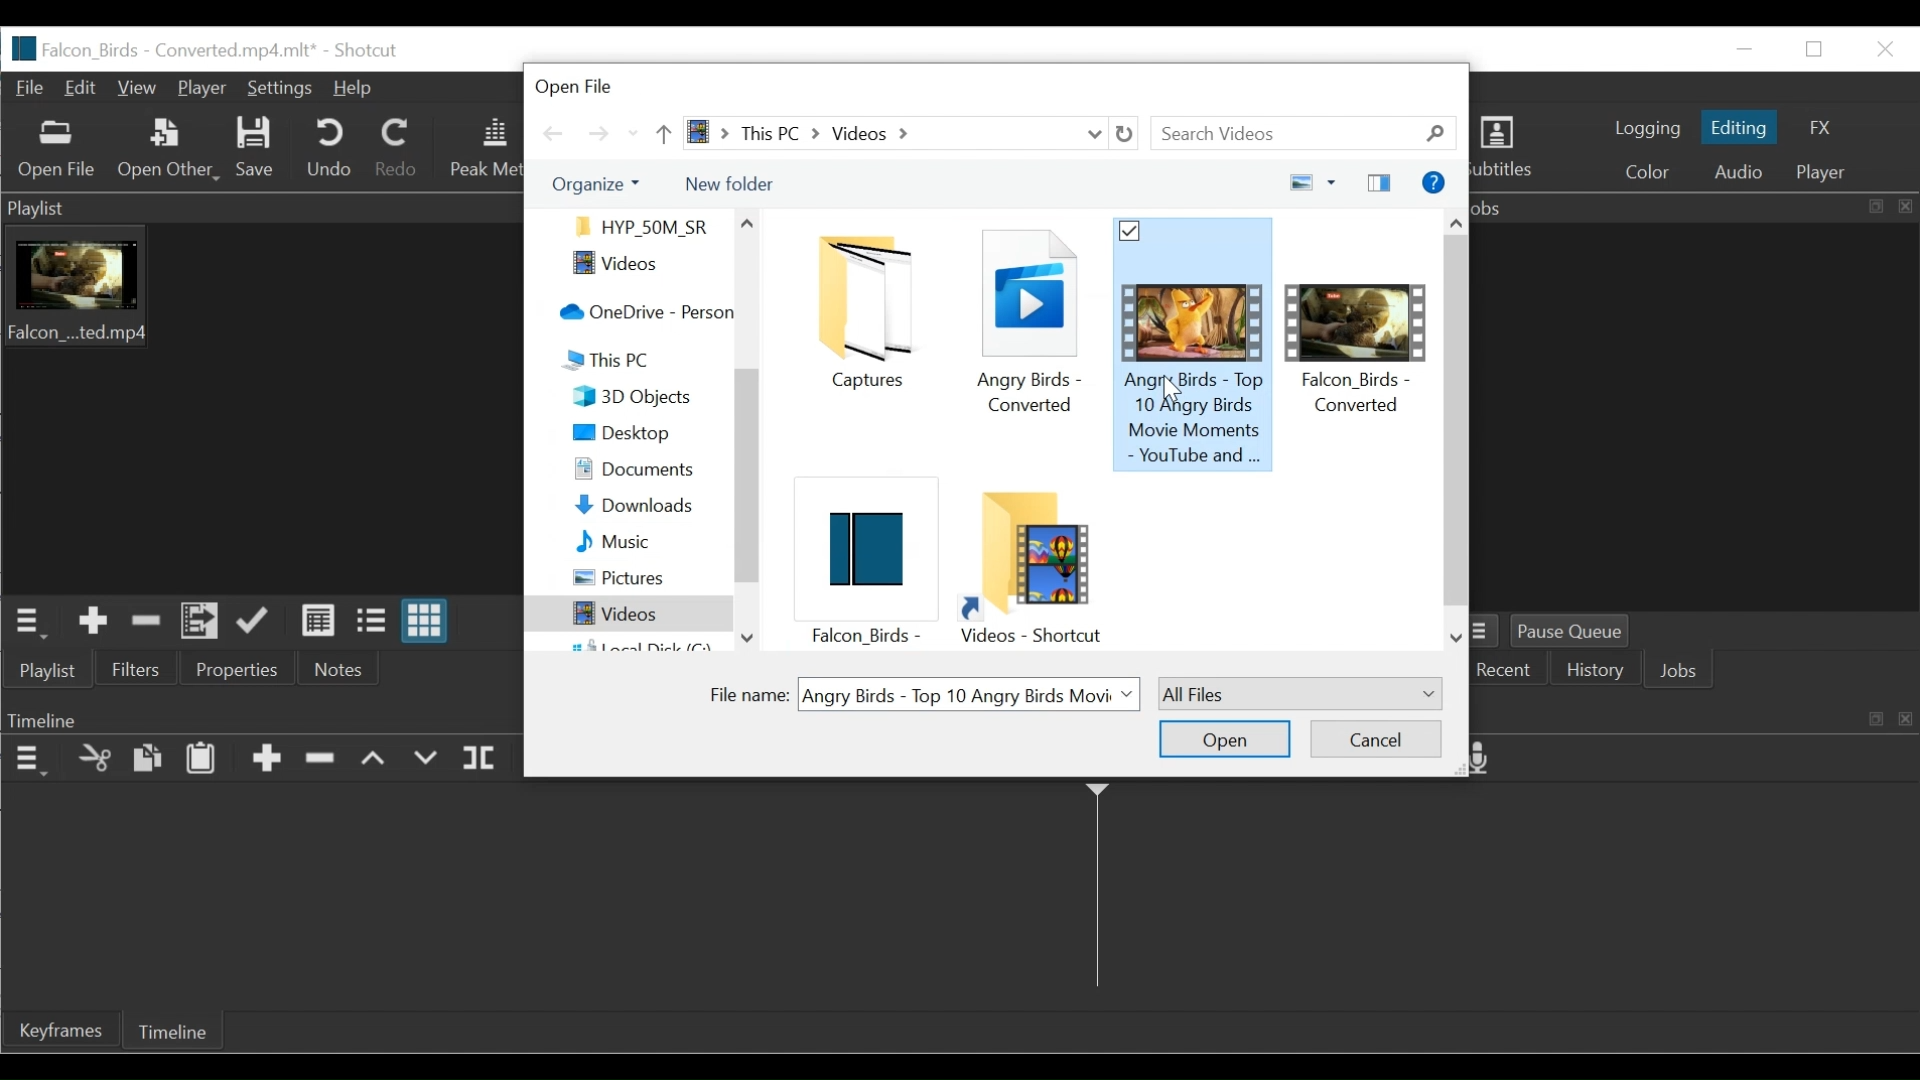 This screenshot has height=1080, width=1920. What do you see at coordinates (85, 88) in the screenshot?
I see `Edit` at bounding box center [85, 88].